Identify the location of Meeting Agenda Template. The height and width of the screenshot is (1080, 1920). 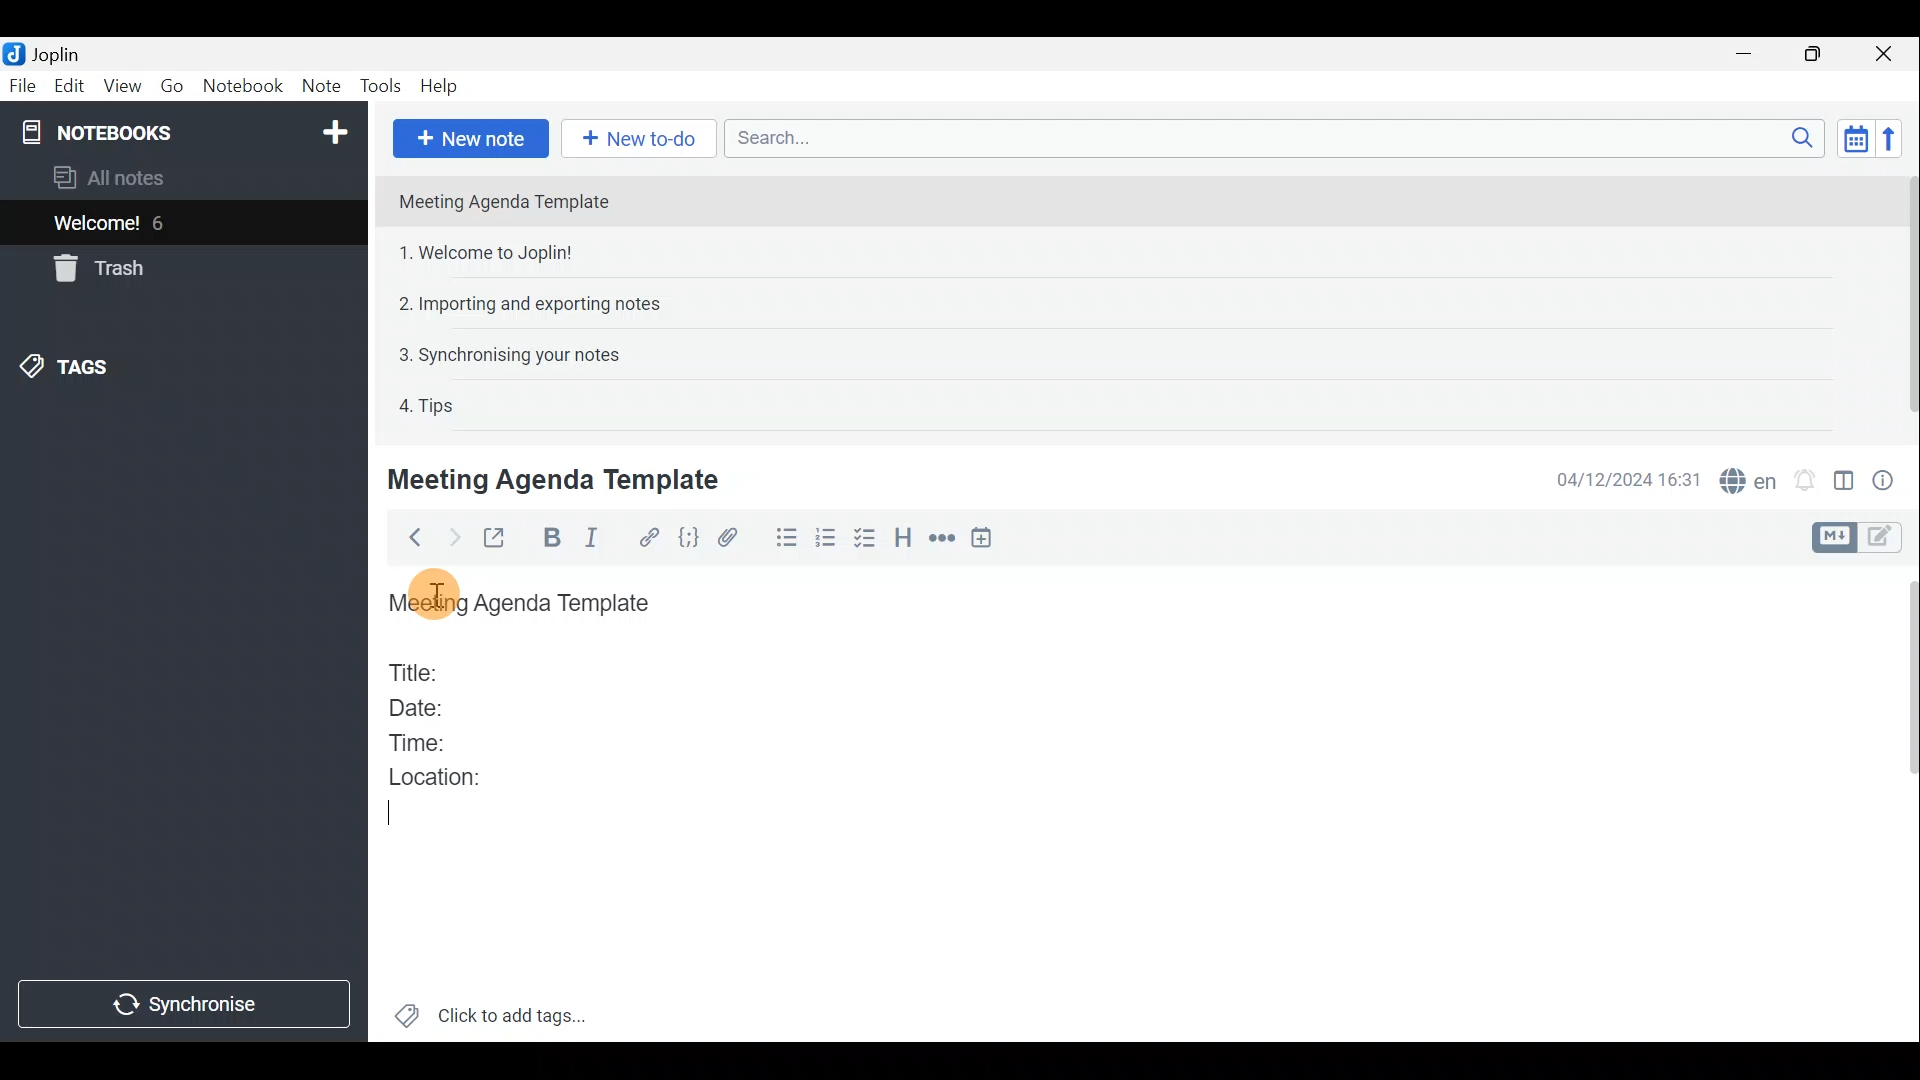
(525, 604).